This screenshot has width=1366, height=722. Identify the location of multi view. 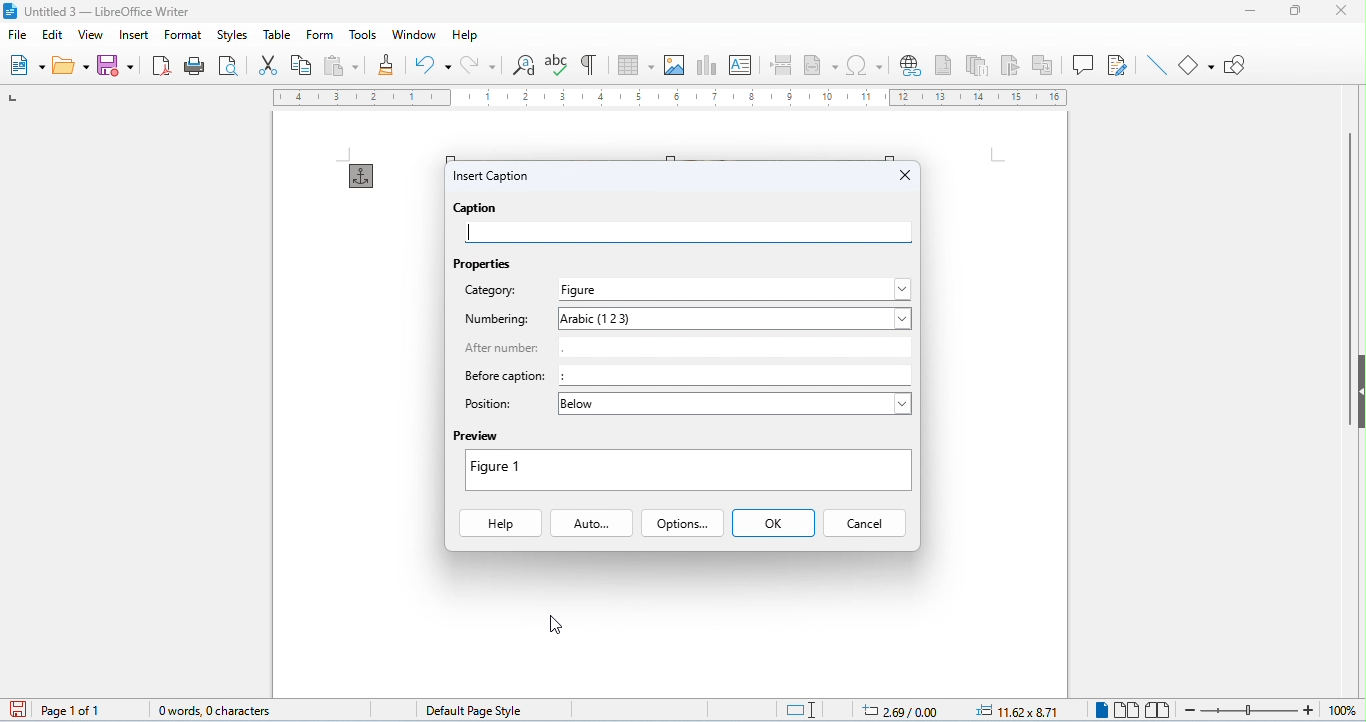
(1127, 710).